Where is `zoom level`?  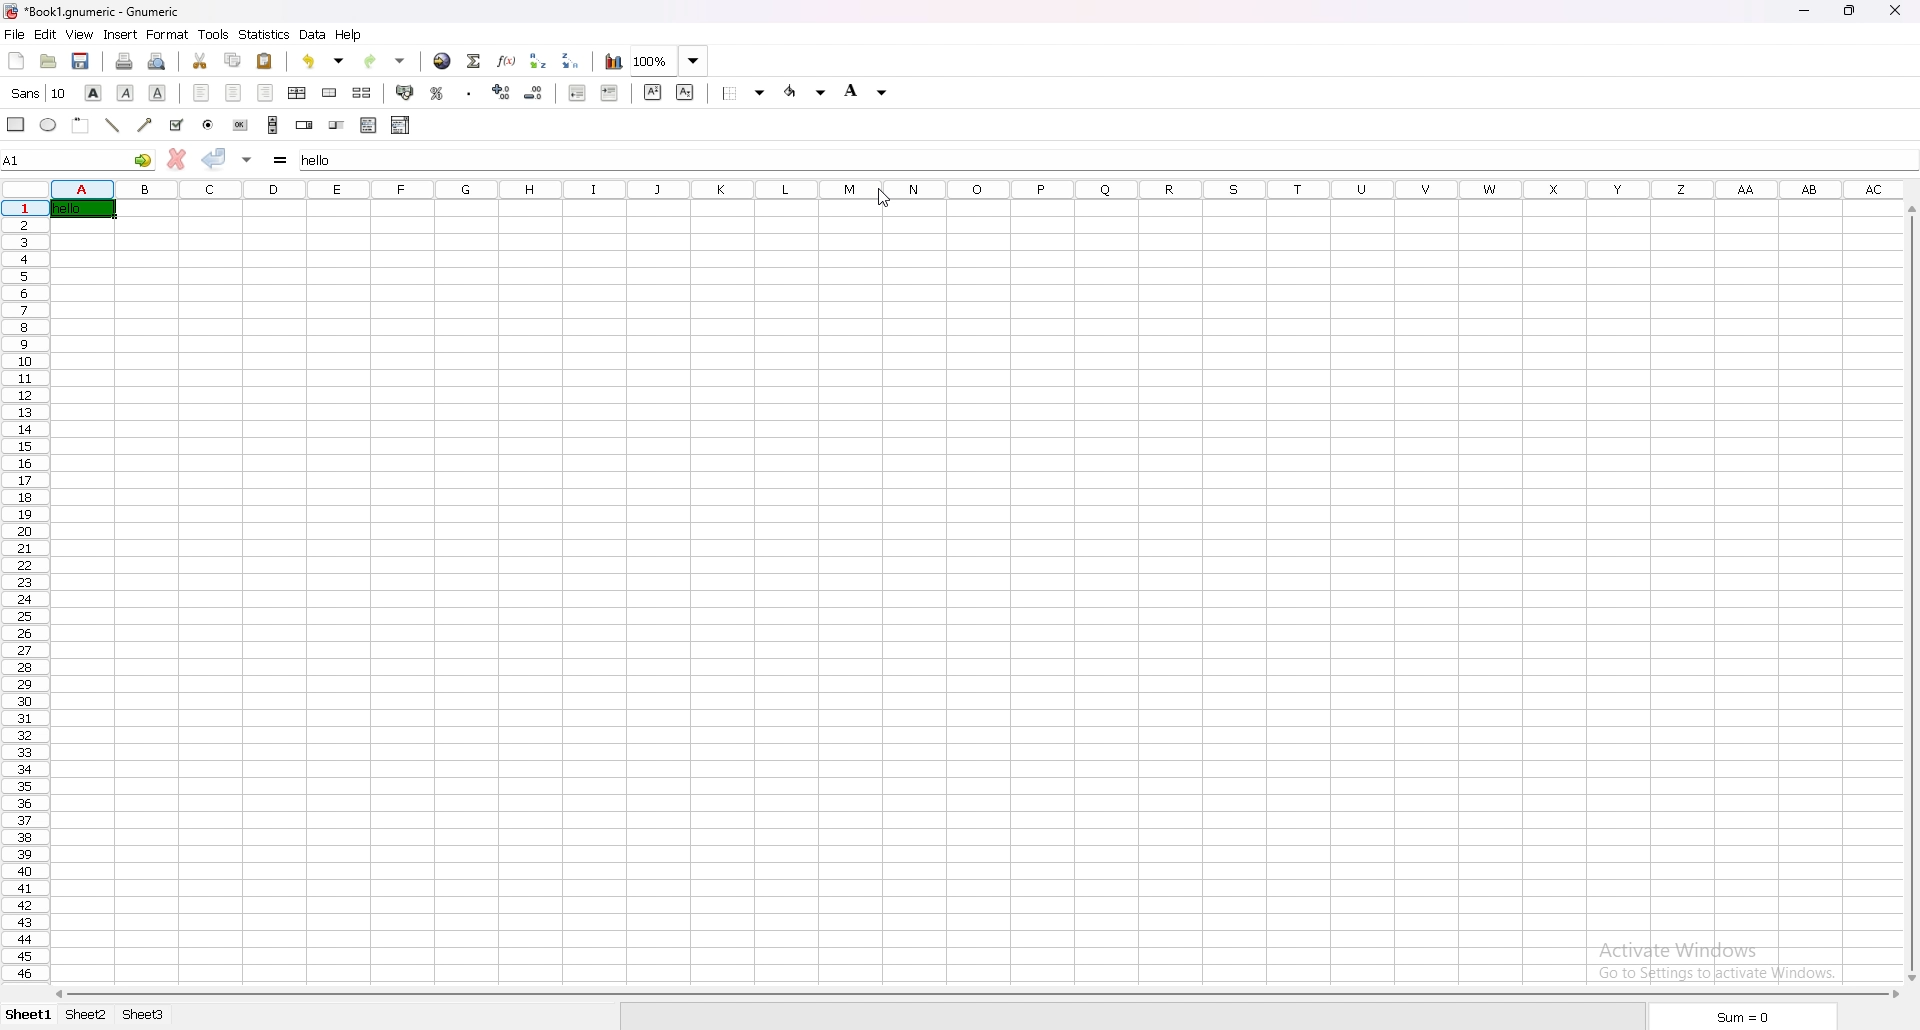 zoom level is located at coordinates (672, 60).